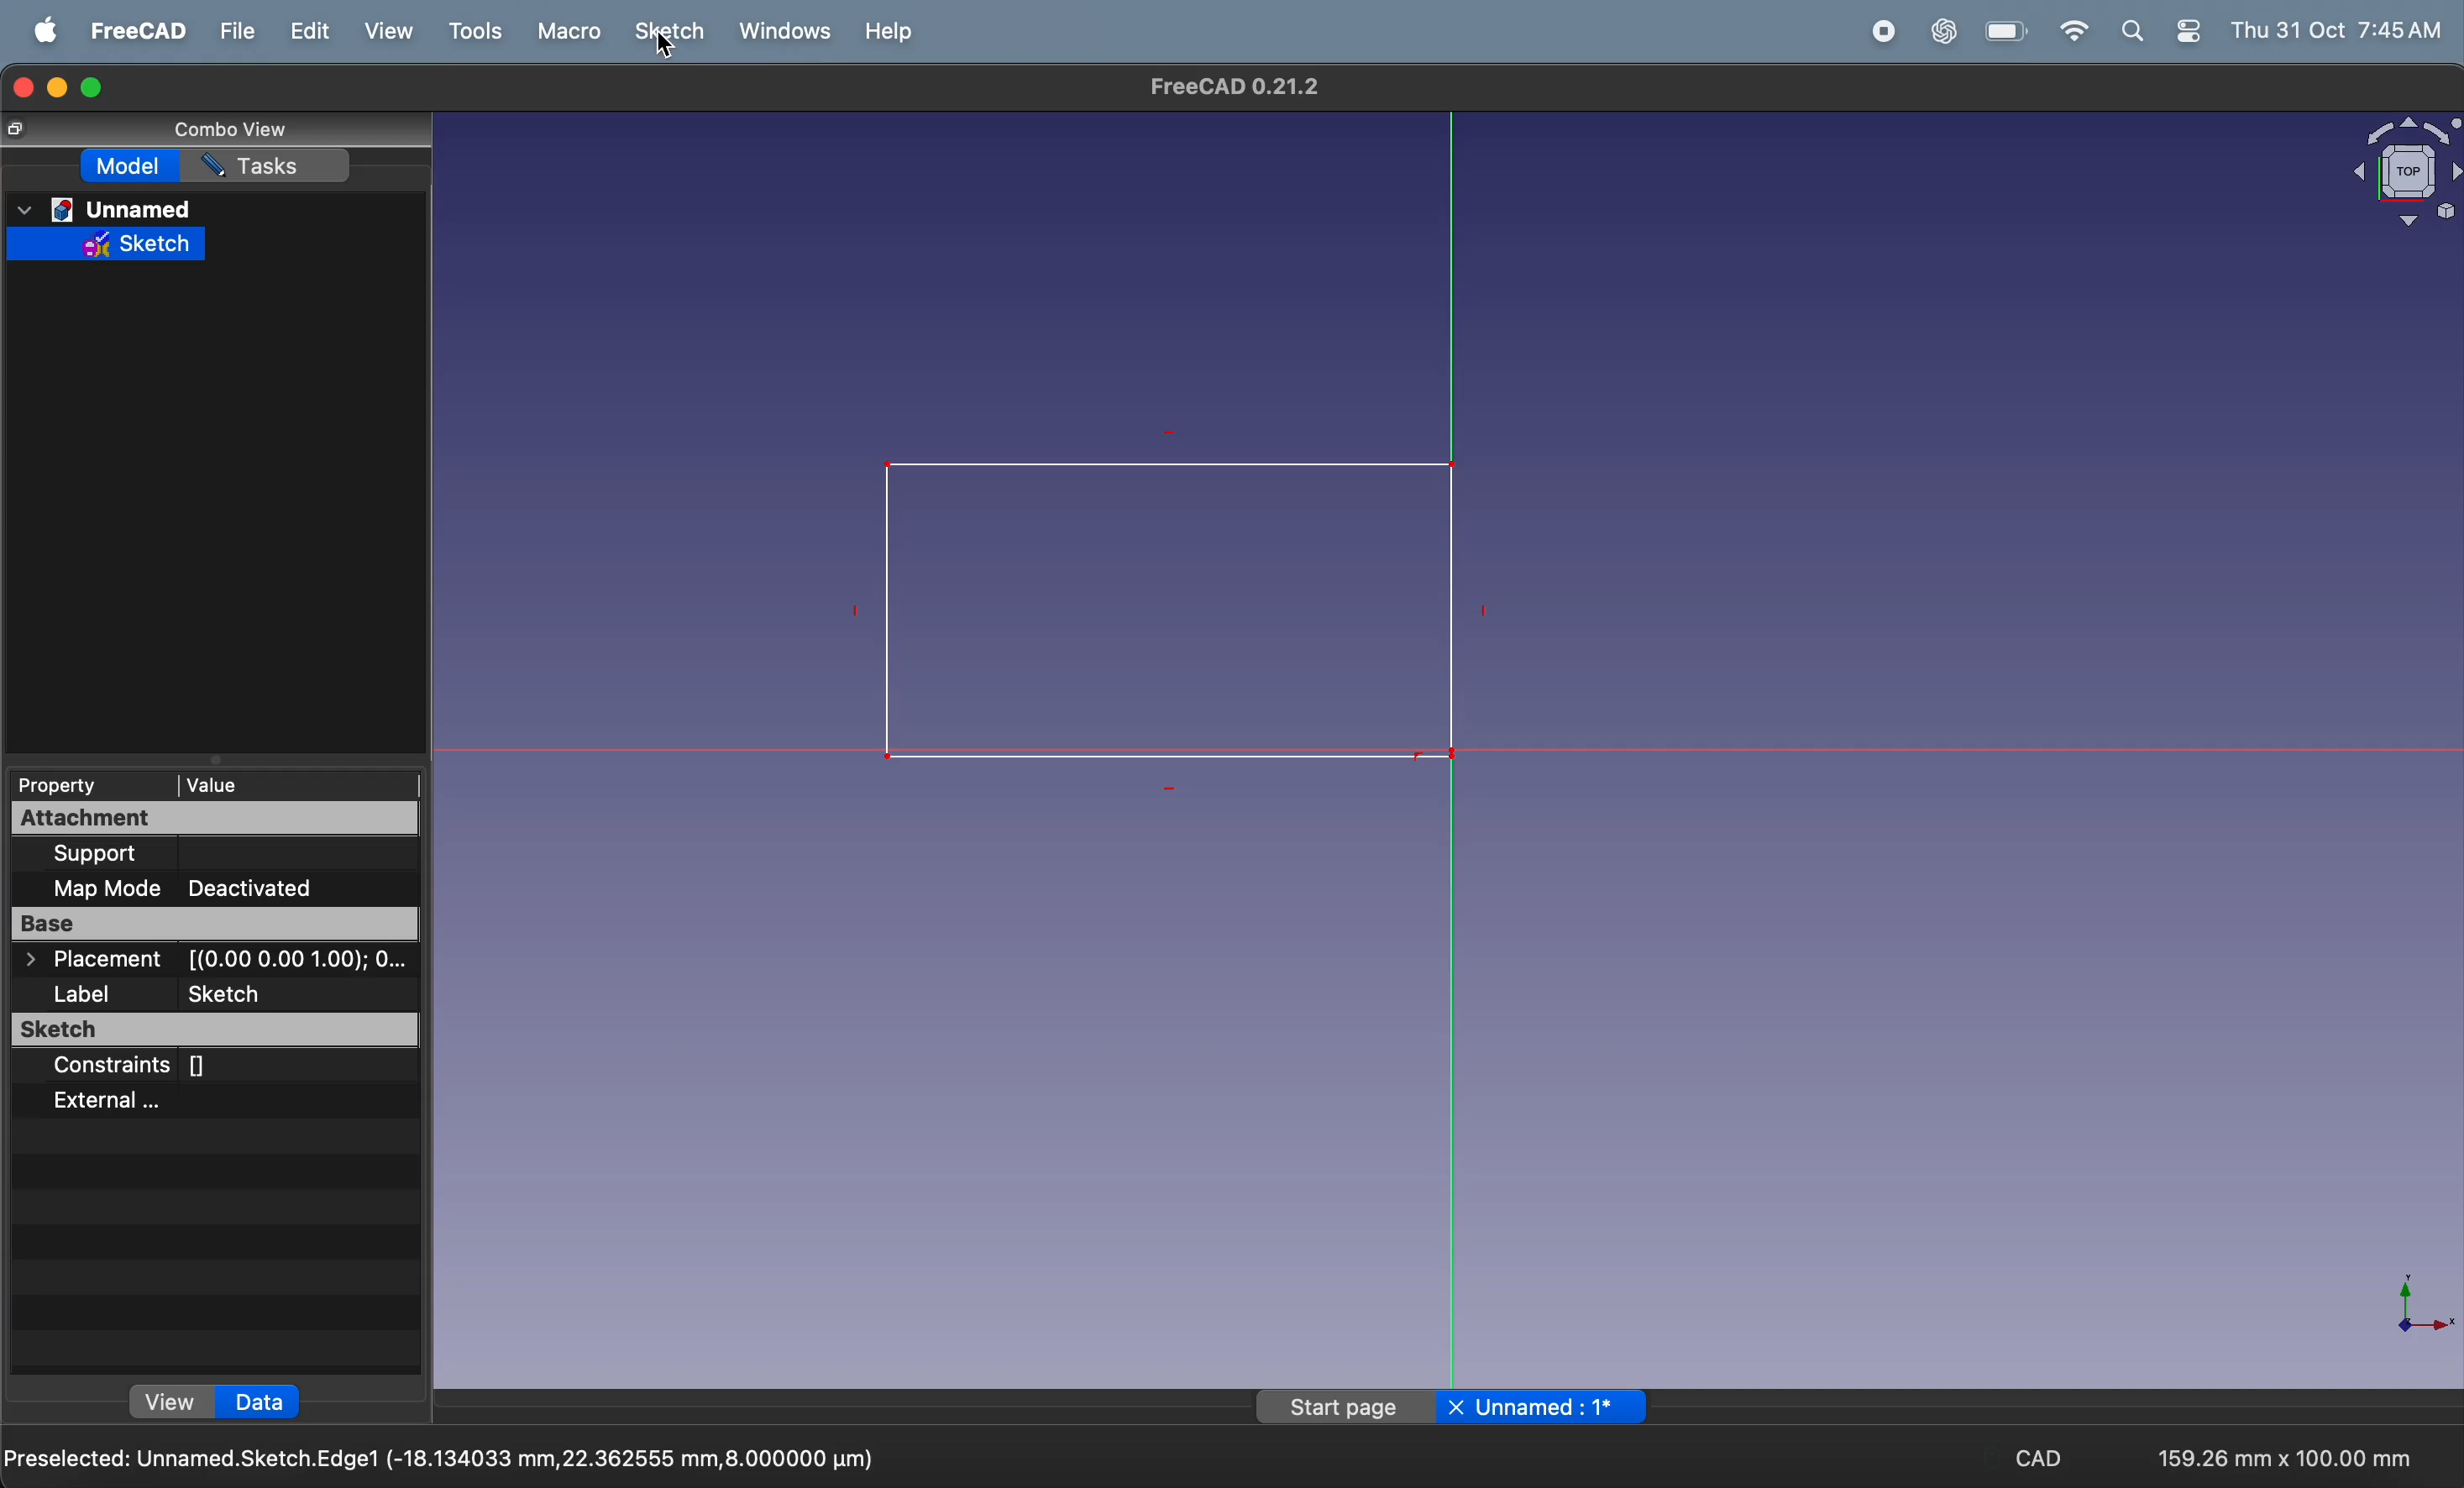  I want to click on property, so click(78, 784).